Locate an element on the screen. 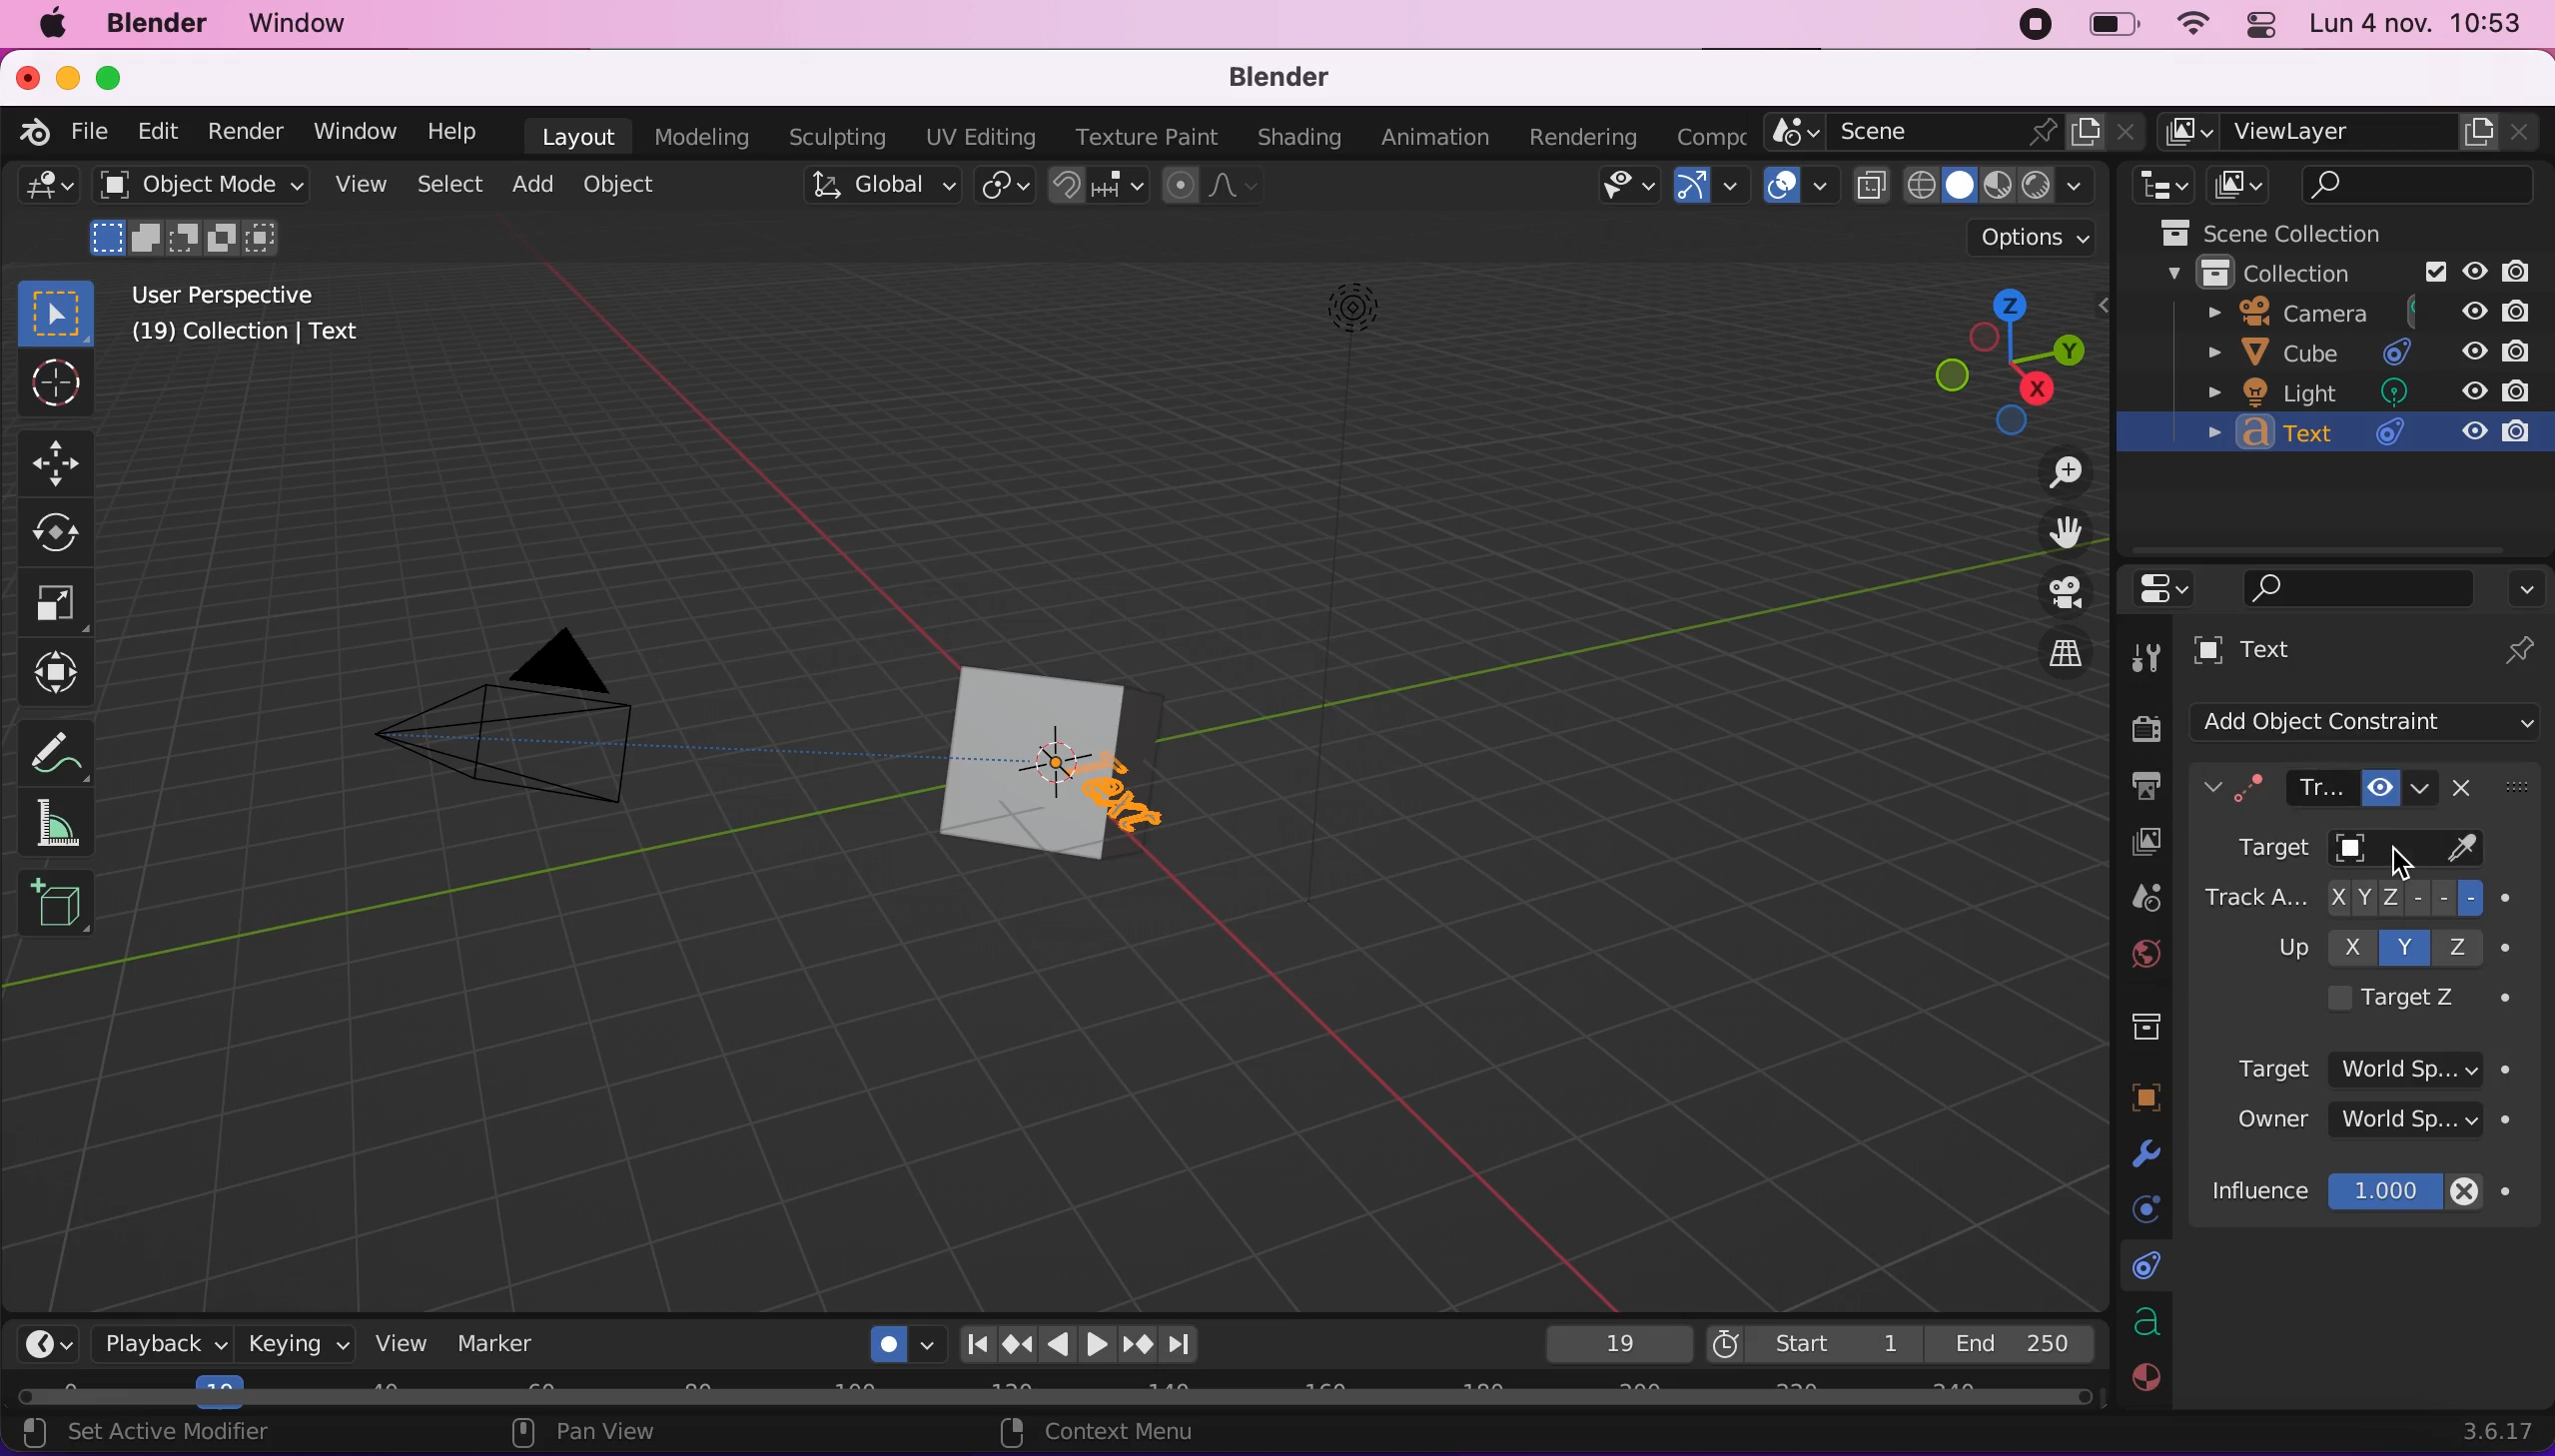 The width and height of the screenshot is (2555, 1456). target z is located at coordinates (2408, 998).